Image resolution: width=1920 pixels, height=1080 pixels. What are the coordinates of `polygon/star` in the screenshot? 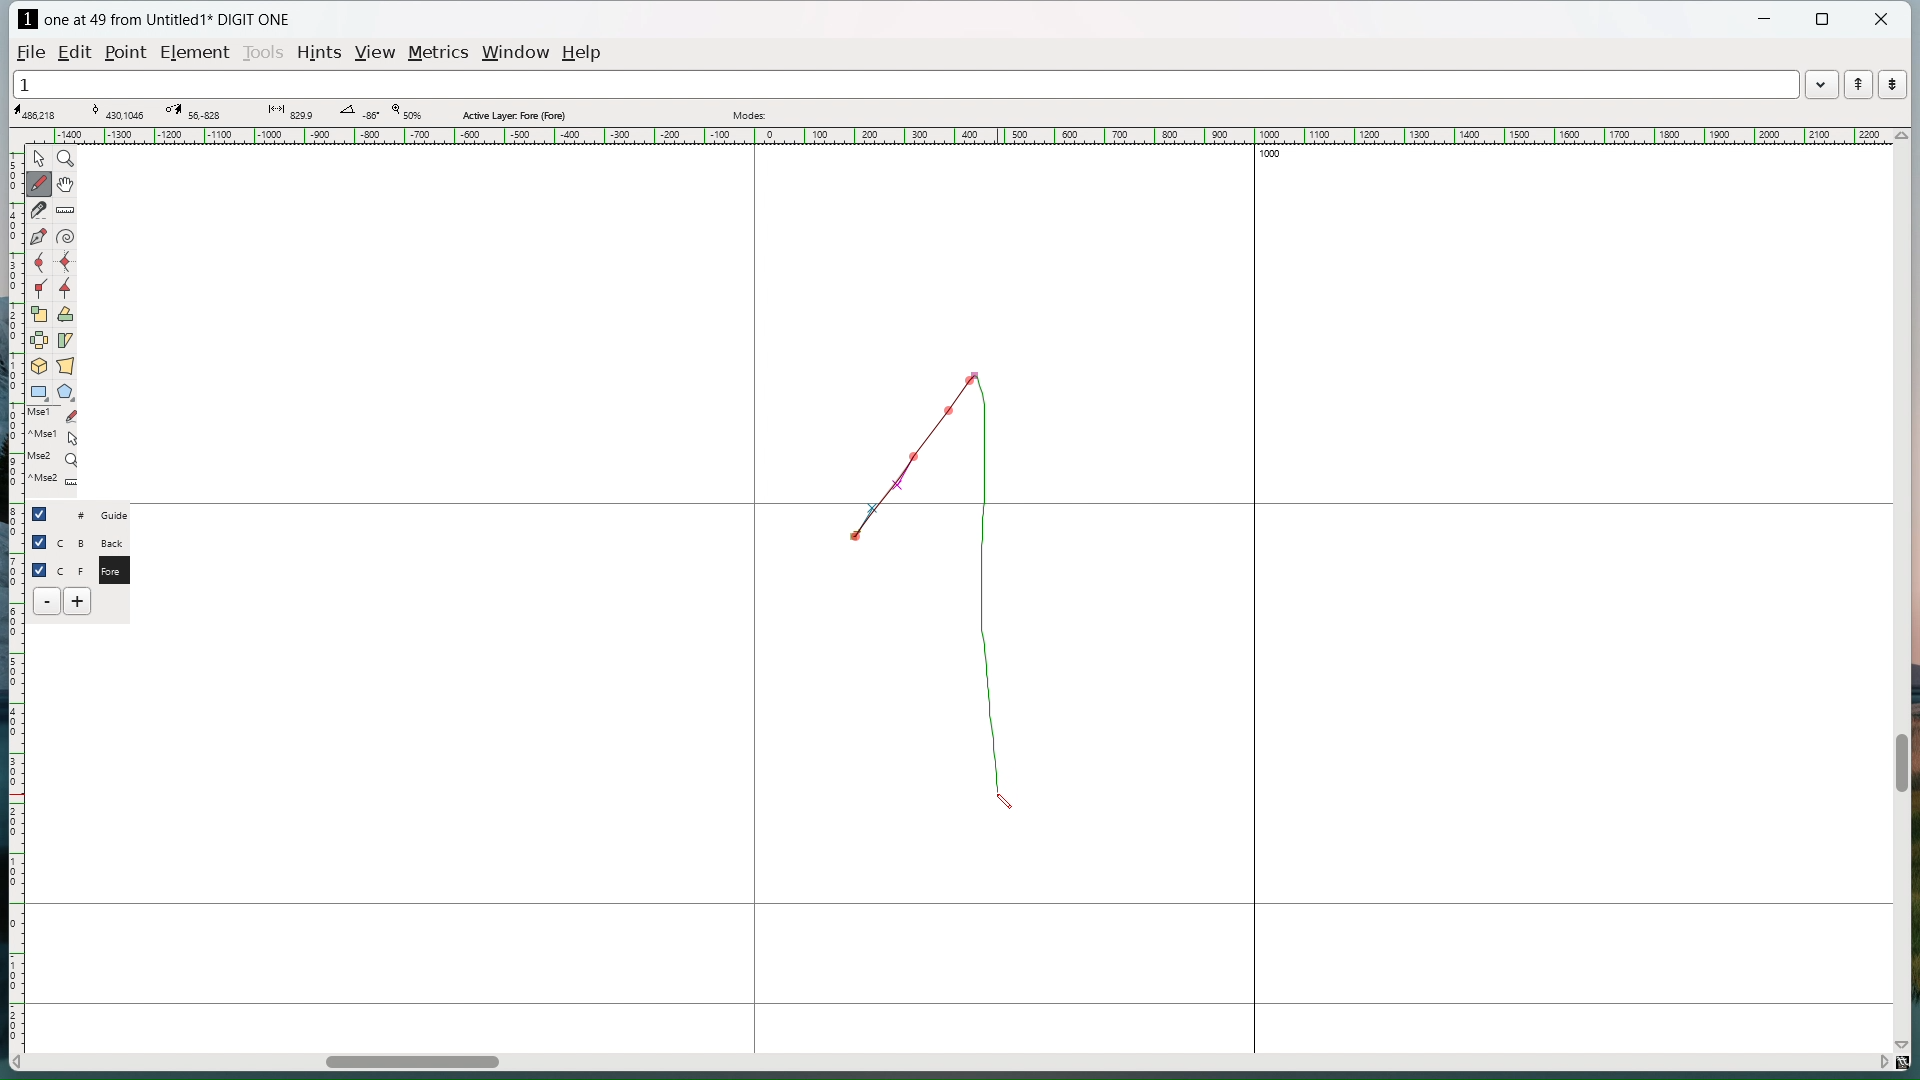 It's located at (66, 391).